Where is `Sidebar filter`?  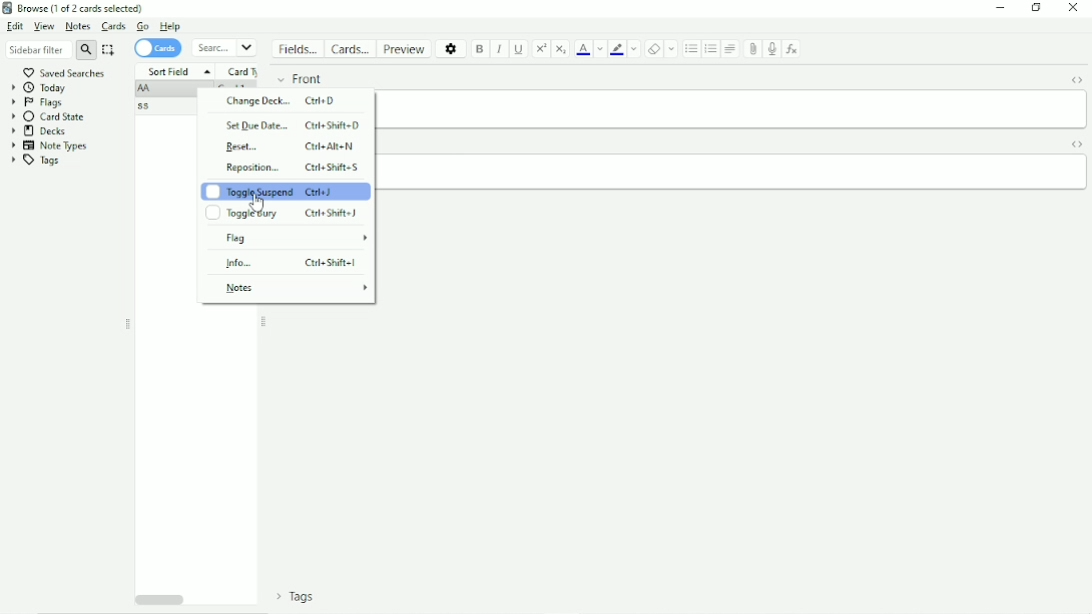 Sidebar filter is located at coordinates (49, 51).